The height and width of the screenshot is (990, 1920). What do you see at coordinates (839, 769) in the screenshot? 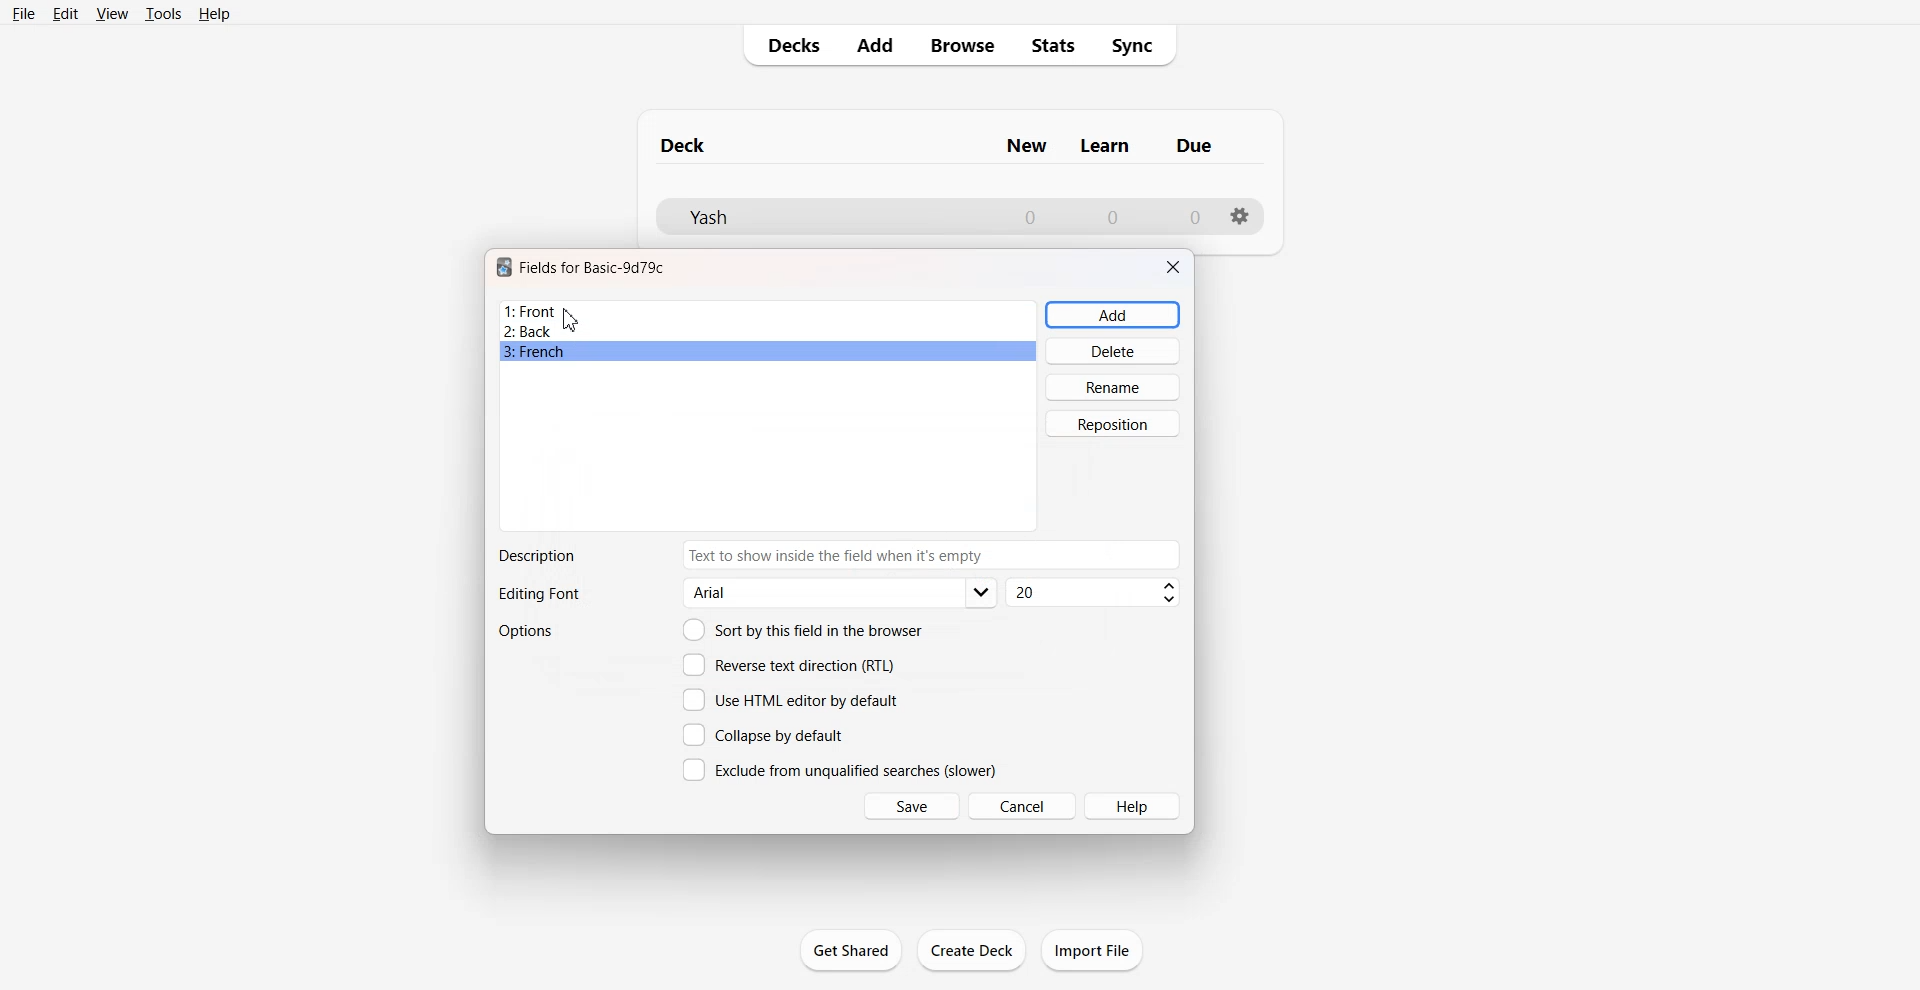
I see `Exclude from unqualified searches (slower)` at bounding box center [839, 769].